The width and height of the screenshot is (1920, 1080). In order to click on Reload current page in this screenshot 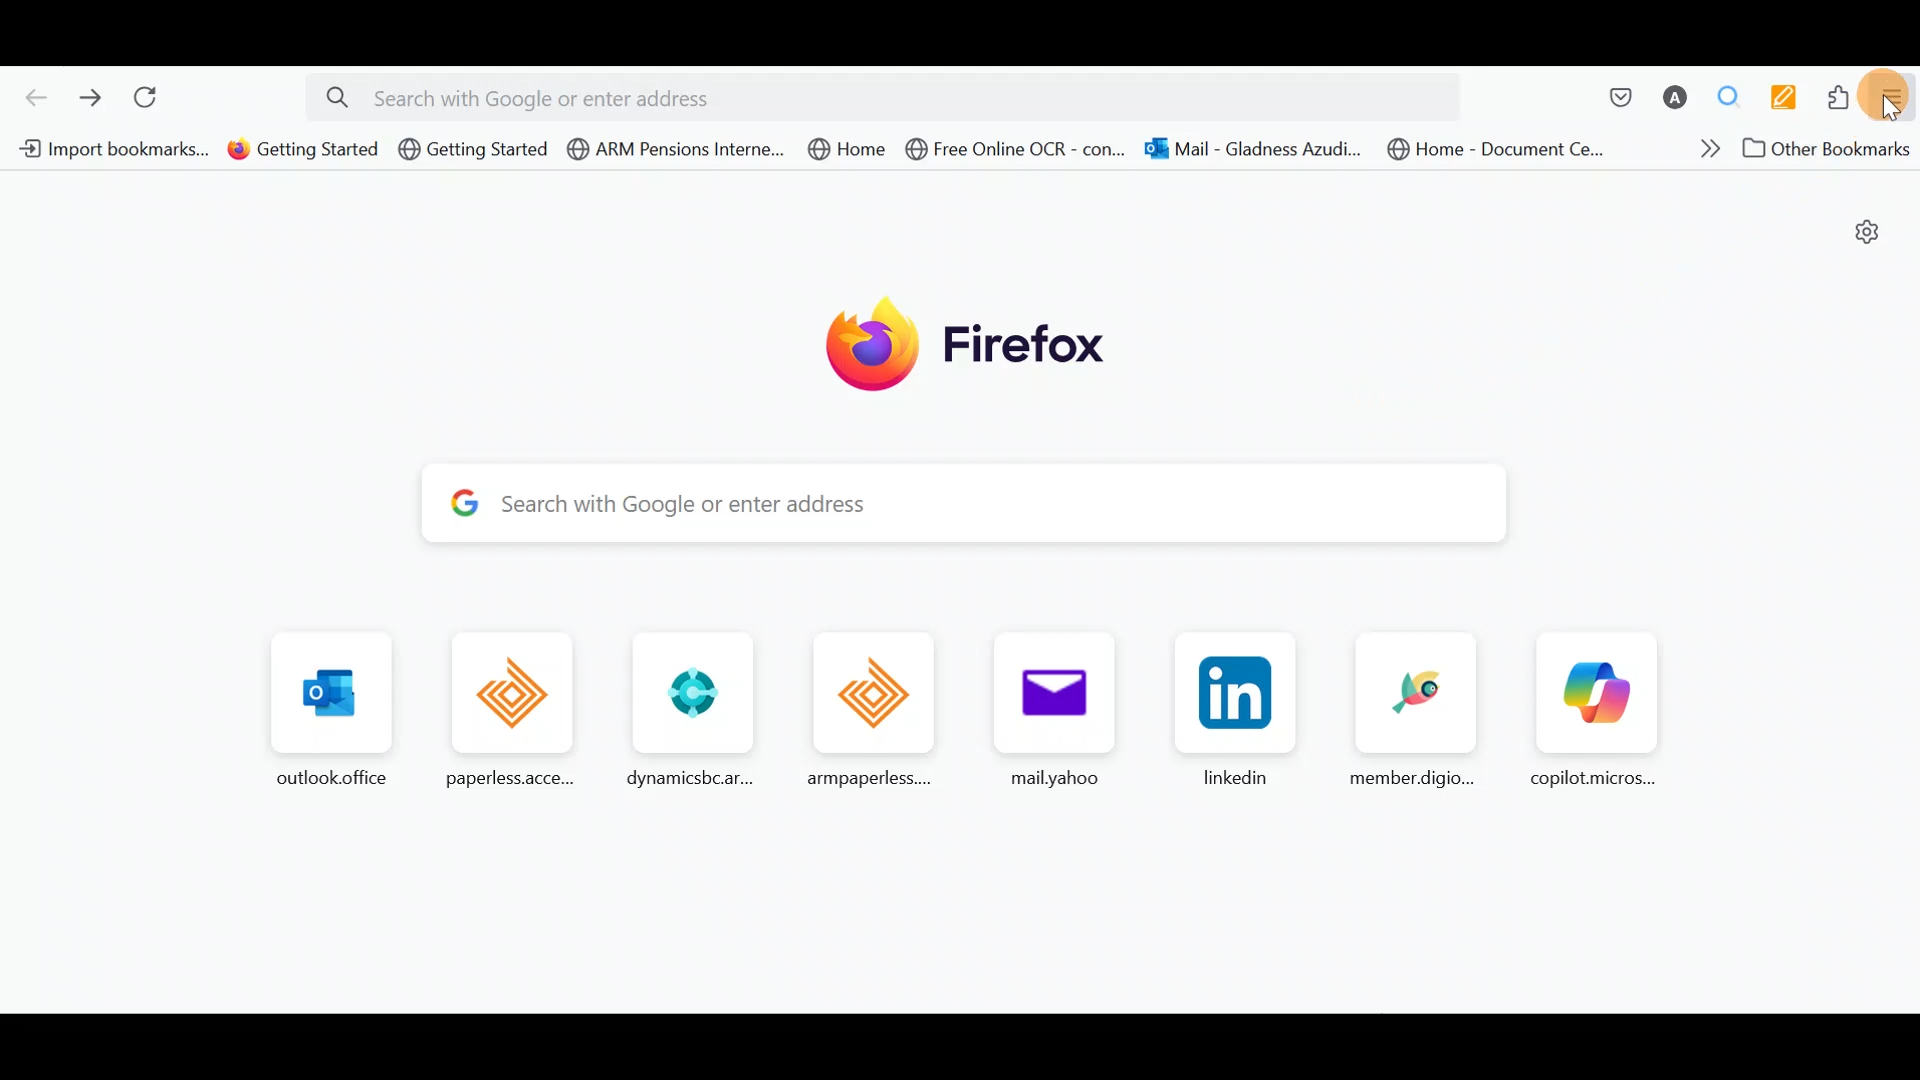, I will do `click(152, 98)`.